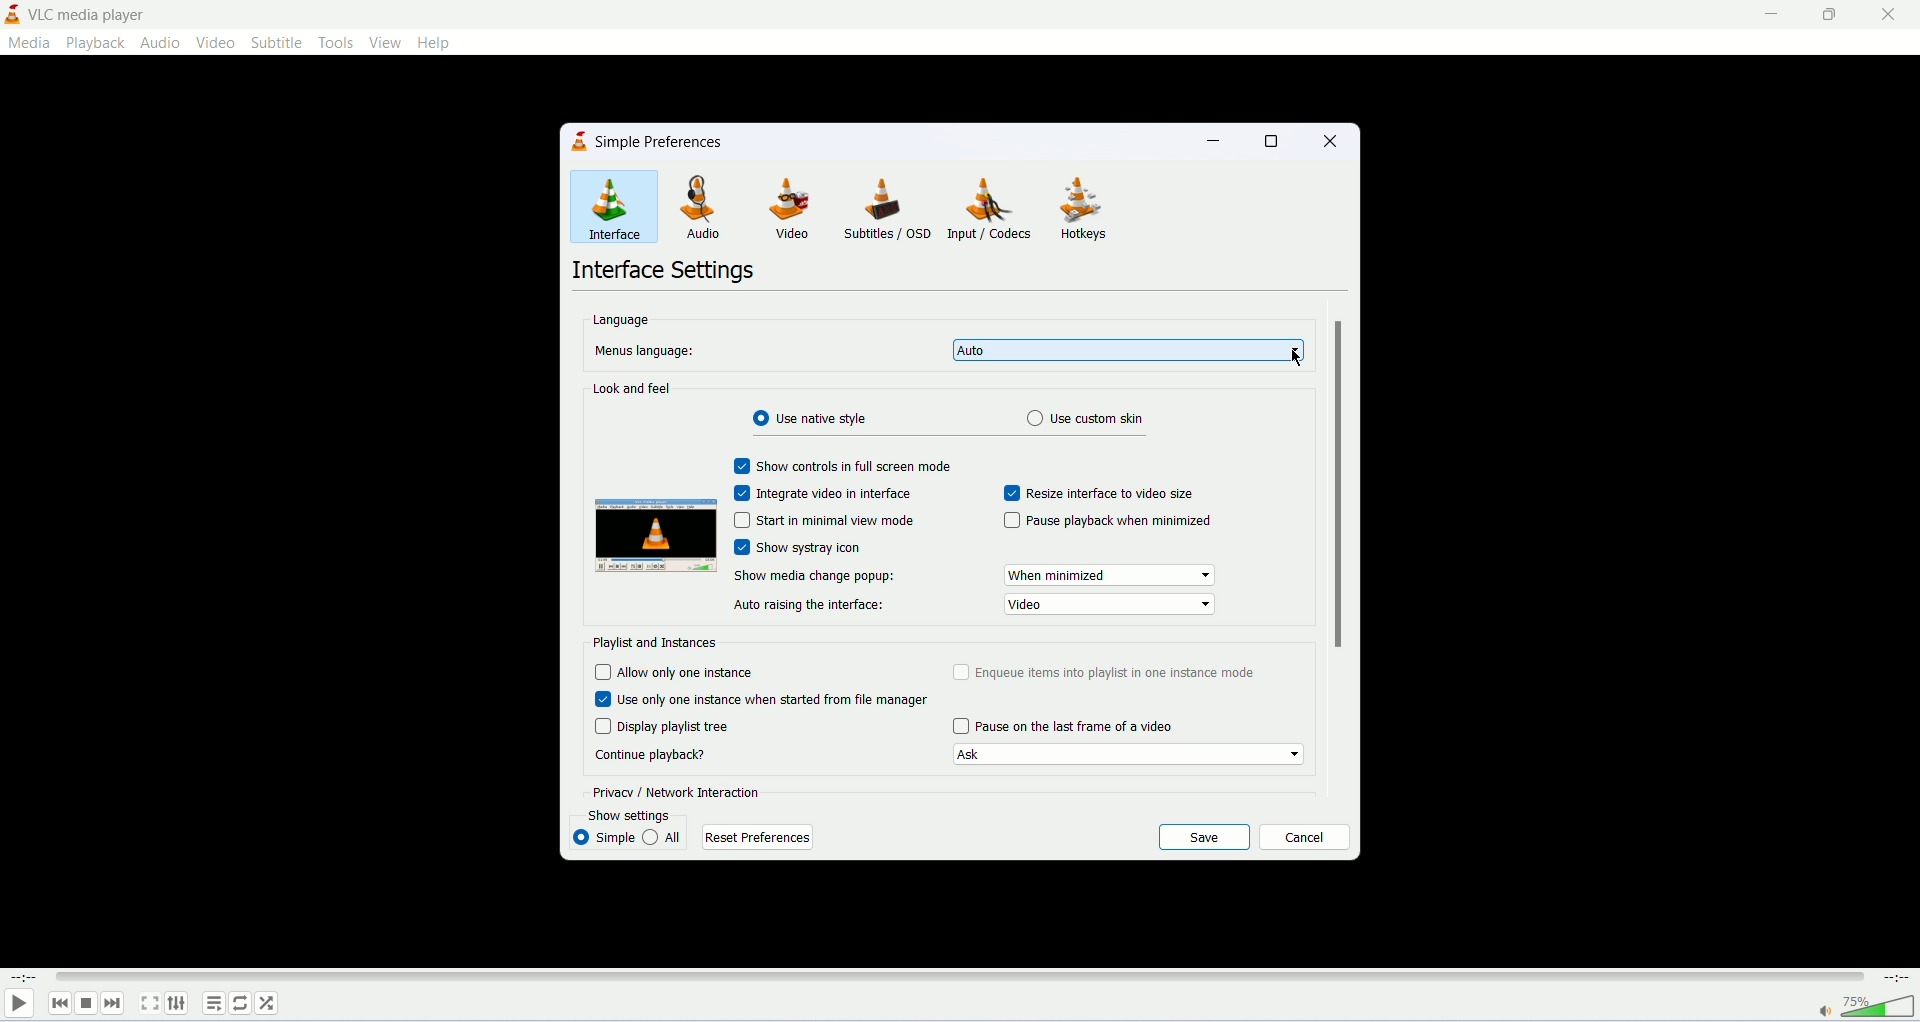 The image size is (1920, 1022). What do you see at coordinates (755, 837) in the screenshot?
I see `reset preferences` at bounding box center [755, 837].